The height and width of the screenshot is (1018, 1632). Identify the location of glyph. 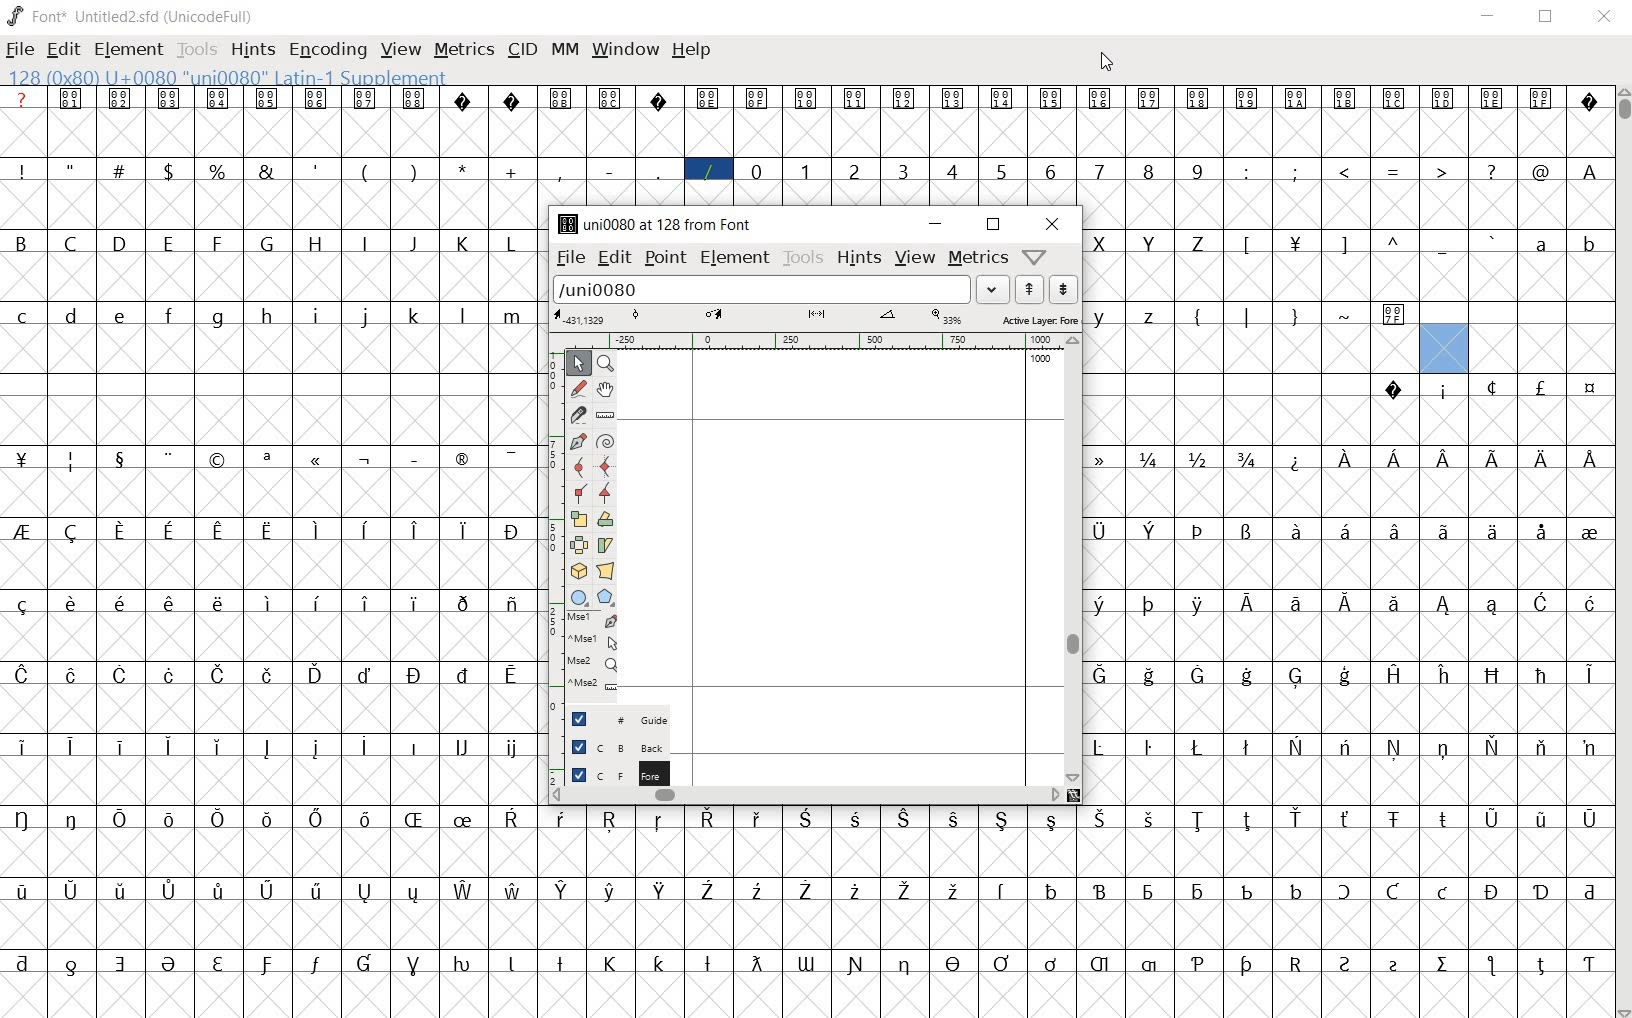
(1197, 675).